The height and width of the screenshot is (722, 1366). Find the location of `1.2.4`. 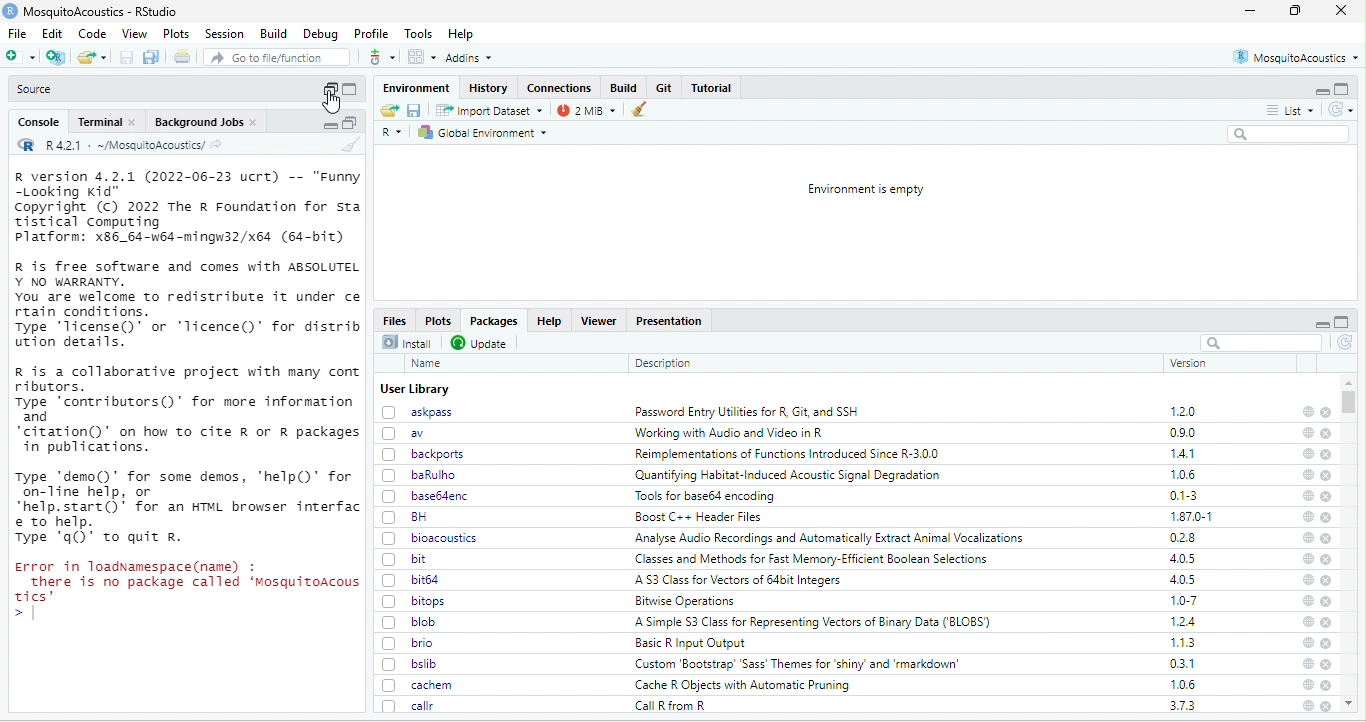

1.2.4 is located at coordinates (1182, 621).